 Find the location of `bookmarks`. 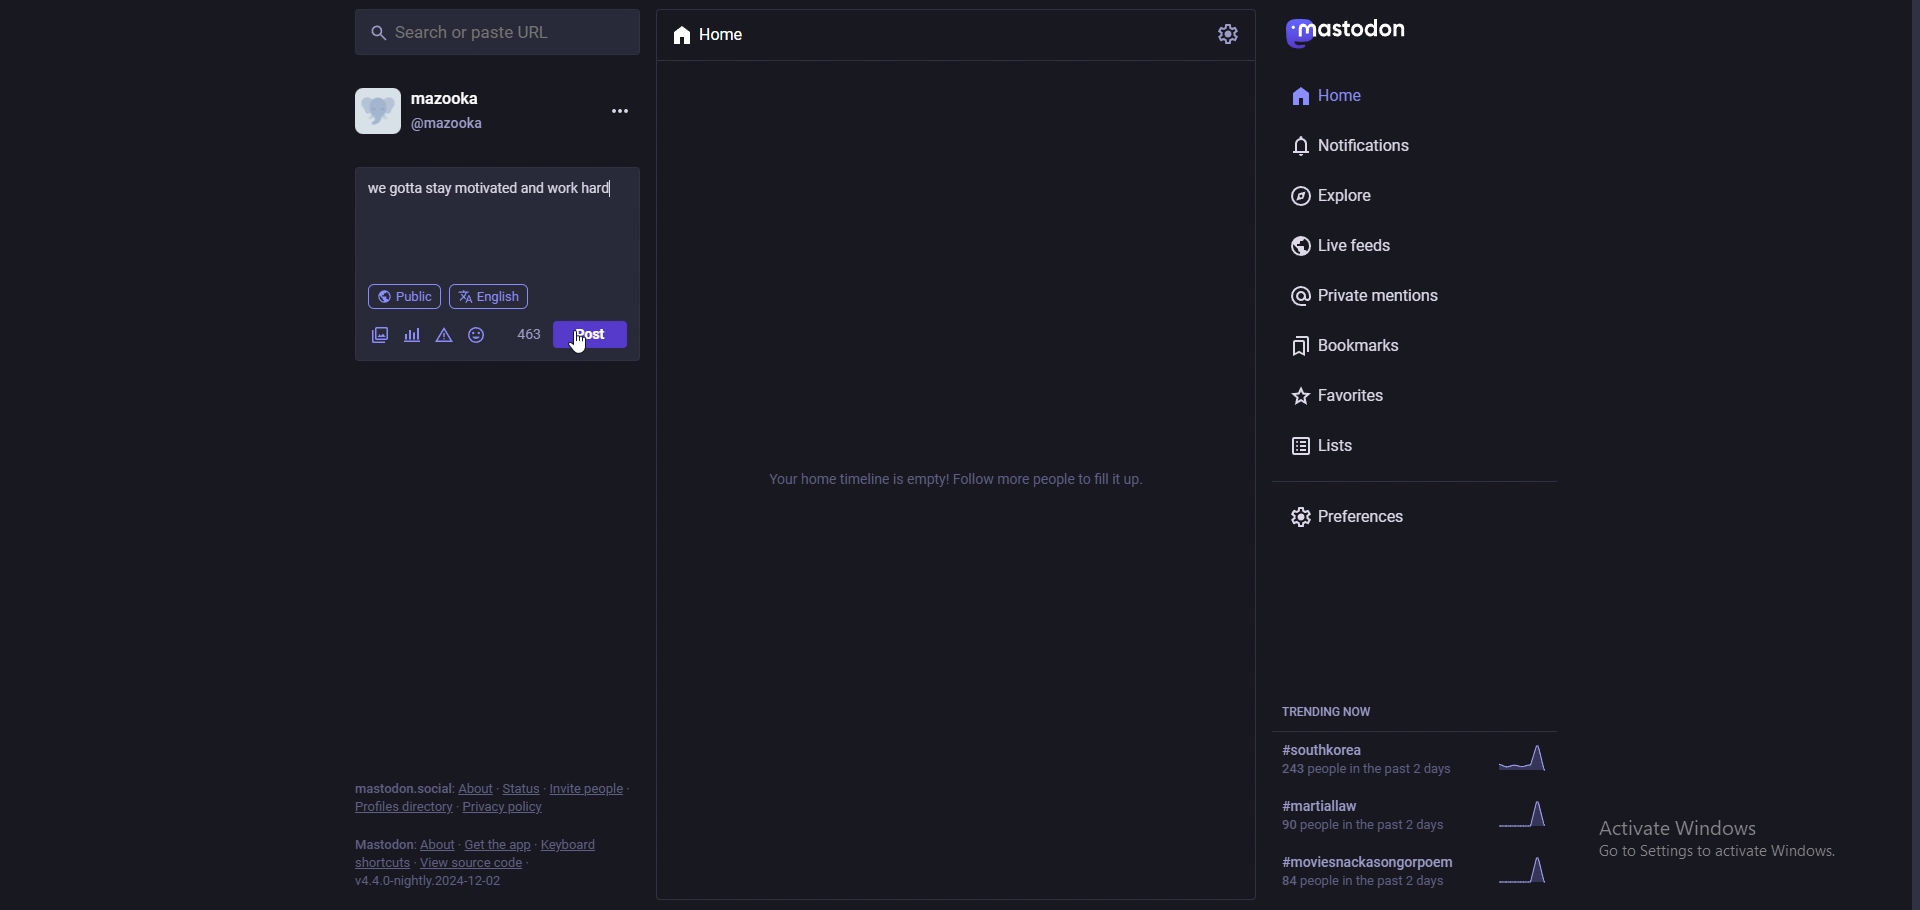

bookmarks is located at coordinates (1380, 345).